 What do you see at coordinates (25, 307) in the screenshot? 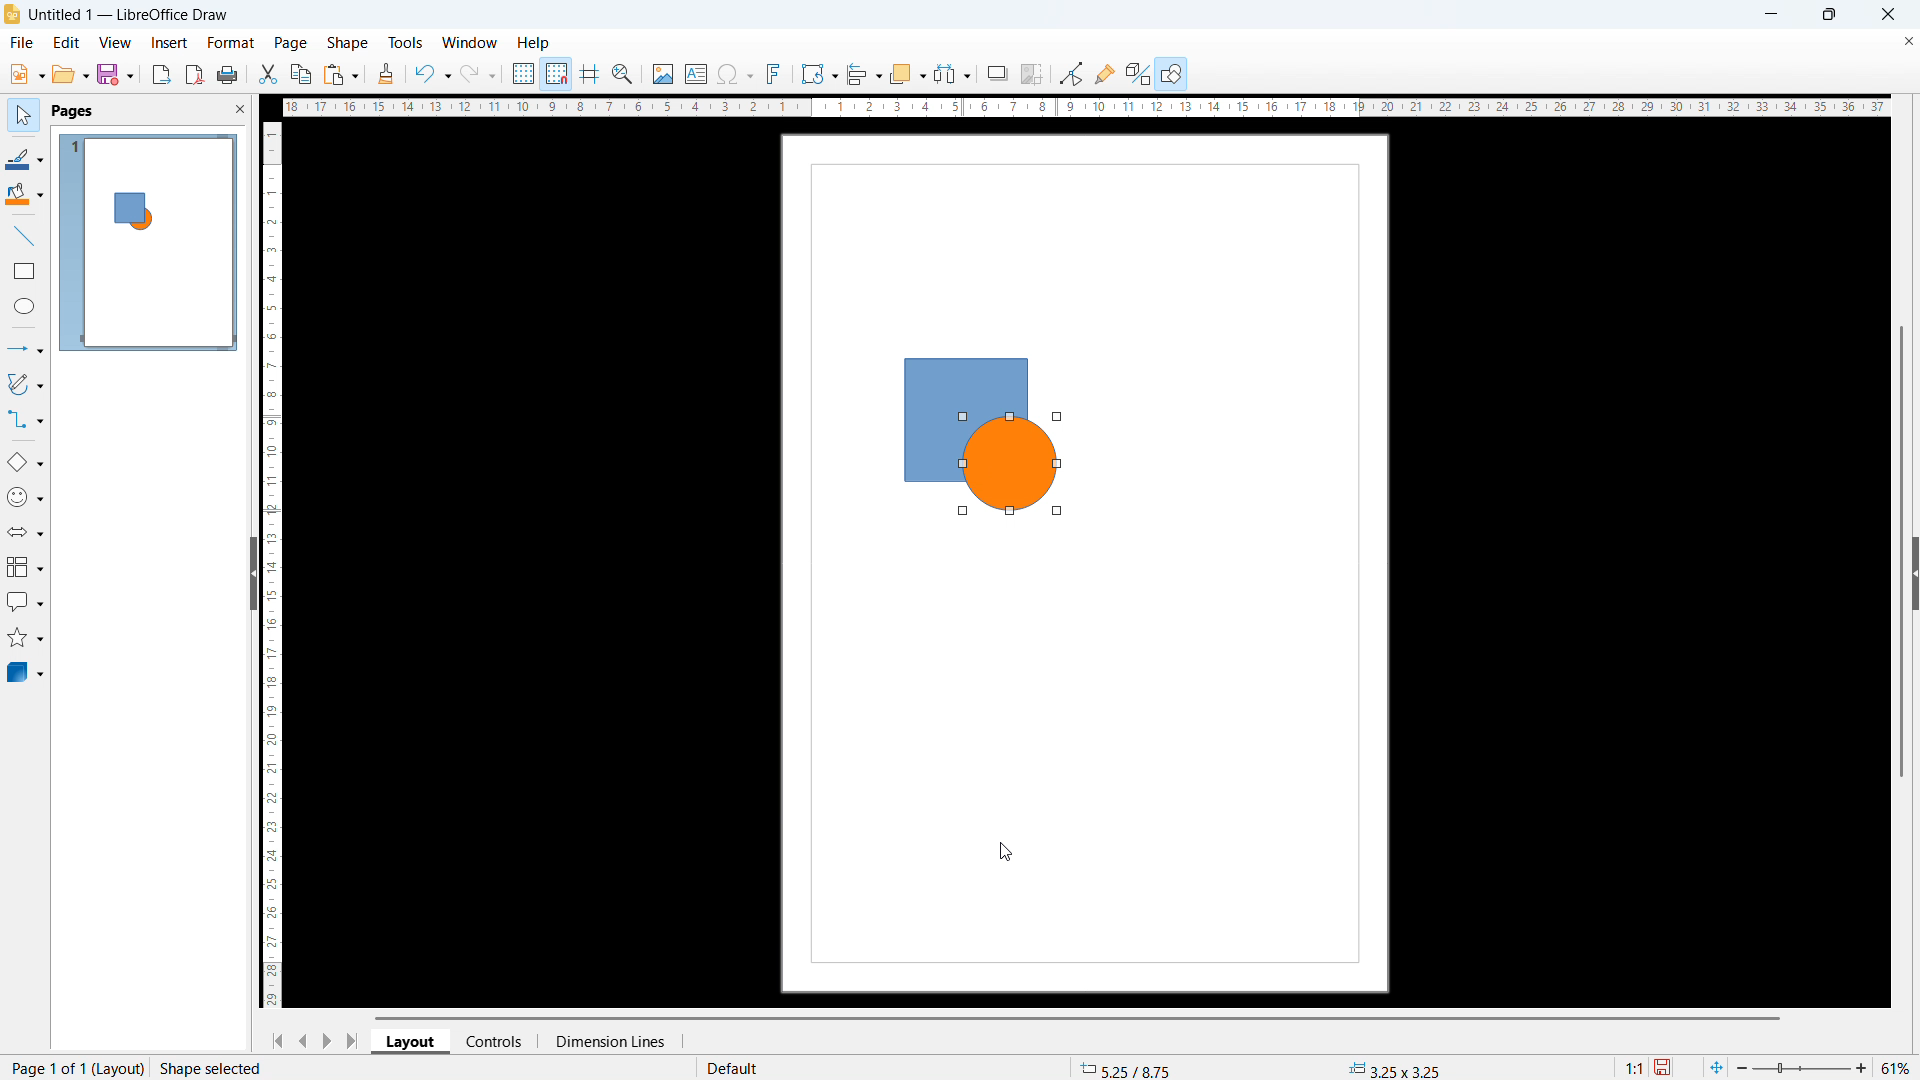
I see `Ellipse ` at bounding box center [25, 307].